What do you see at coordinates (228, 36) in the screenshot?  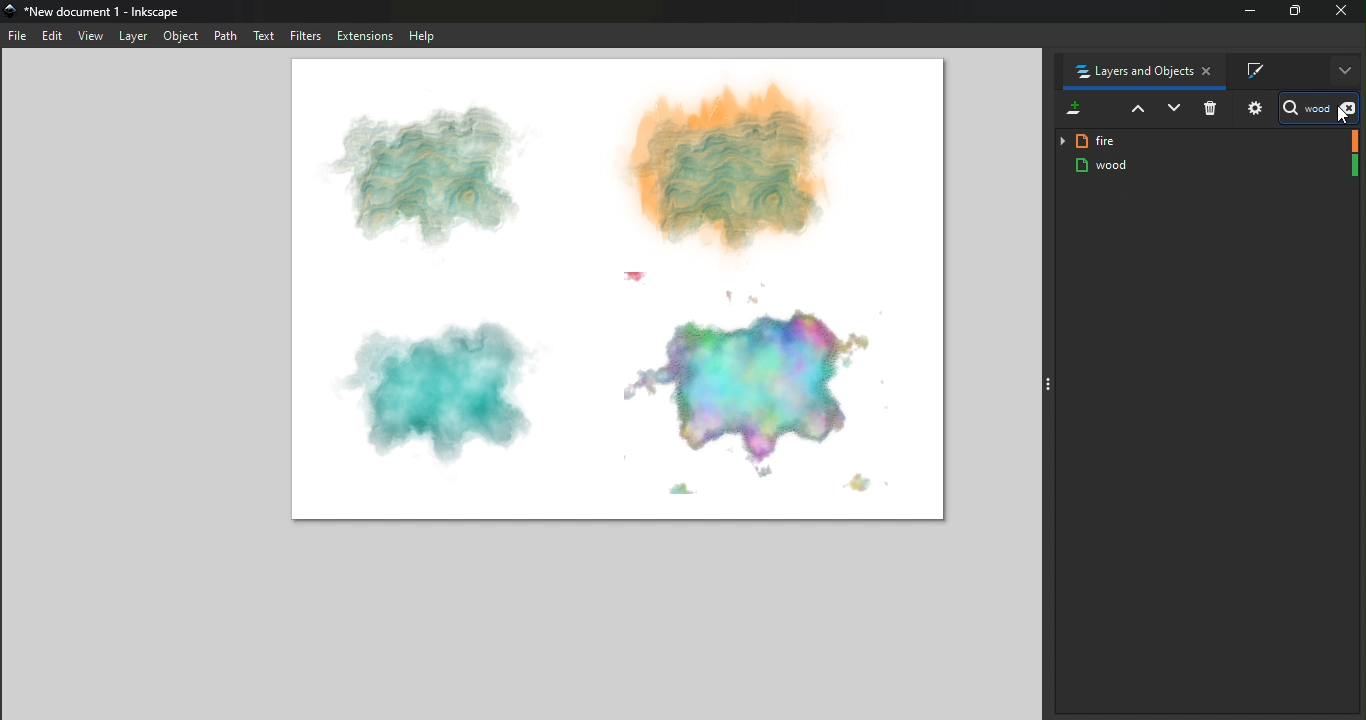 I see `Path` at bounding box center [228, 36].